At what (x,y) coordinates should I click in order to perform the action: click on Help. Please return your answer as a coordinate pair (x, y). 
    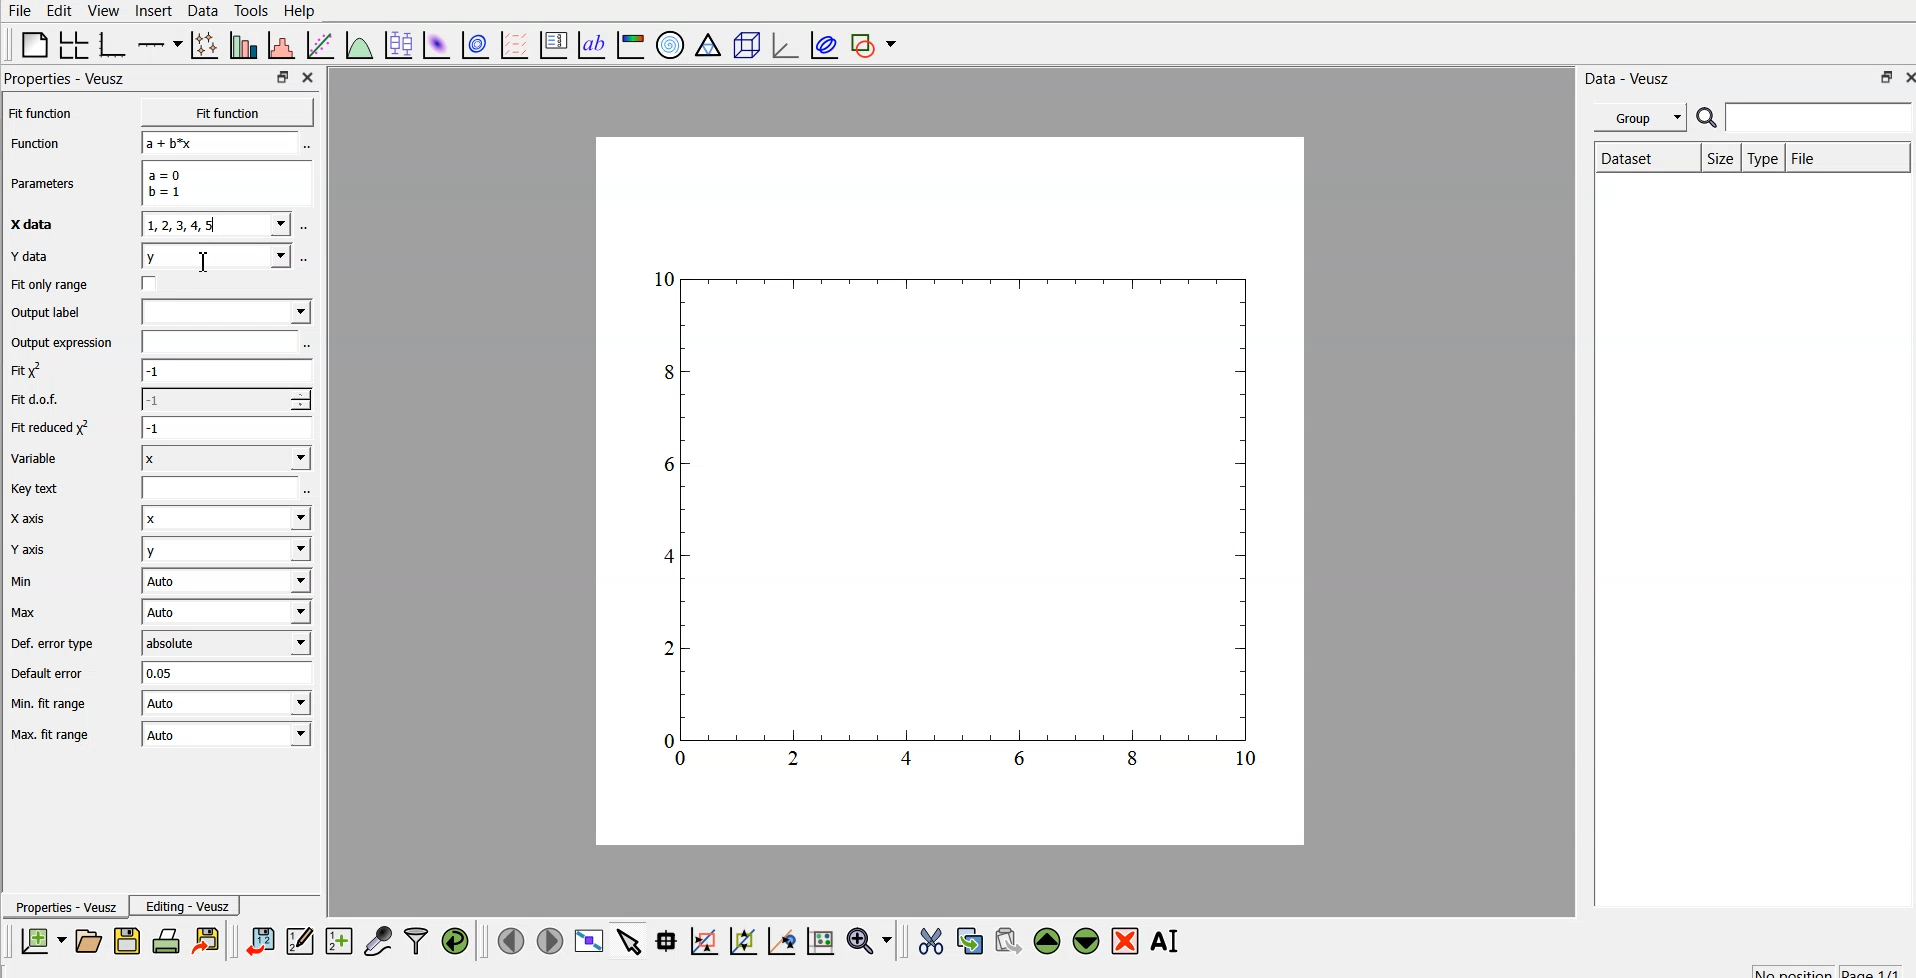
    Looking at the image, I should click on (300, 9).